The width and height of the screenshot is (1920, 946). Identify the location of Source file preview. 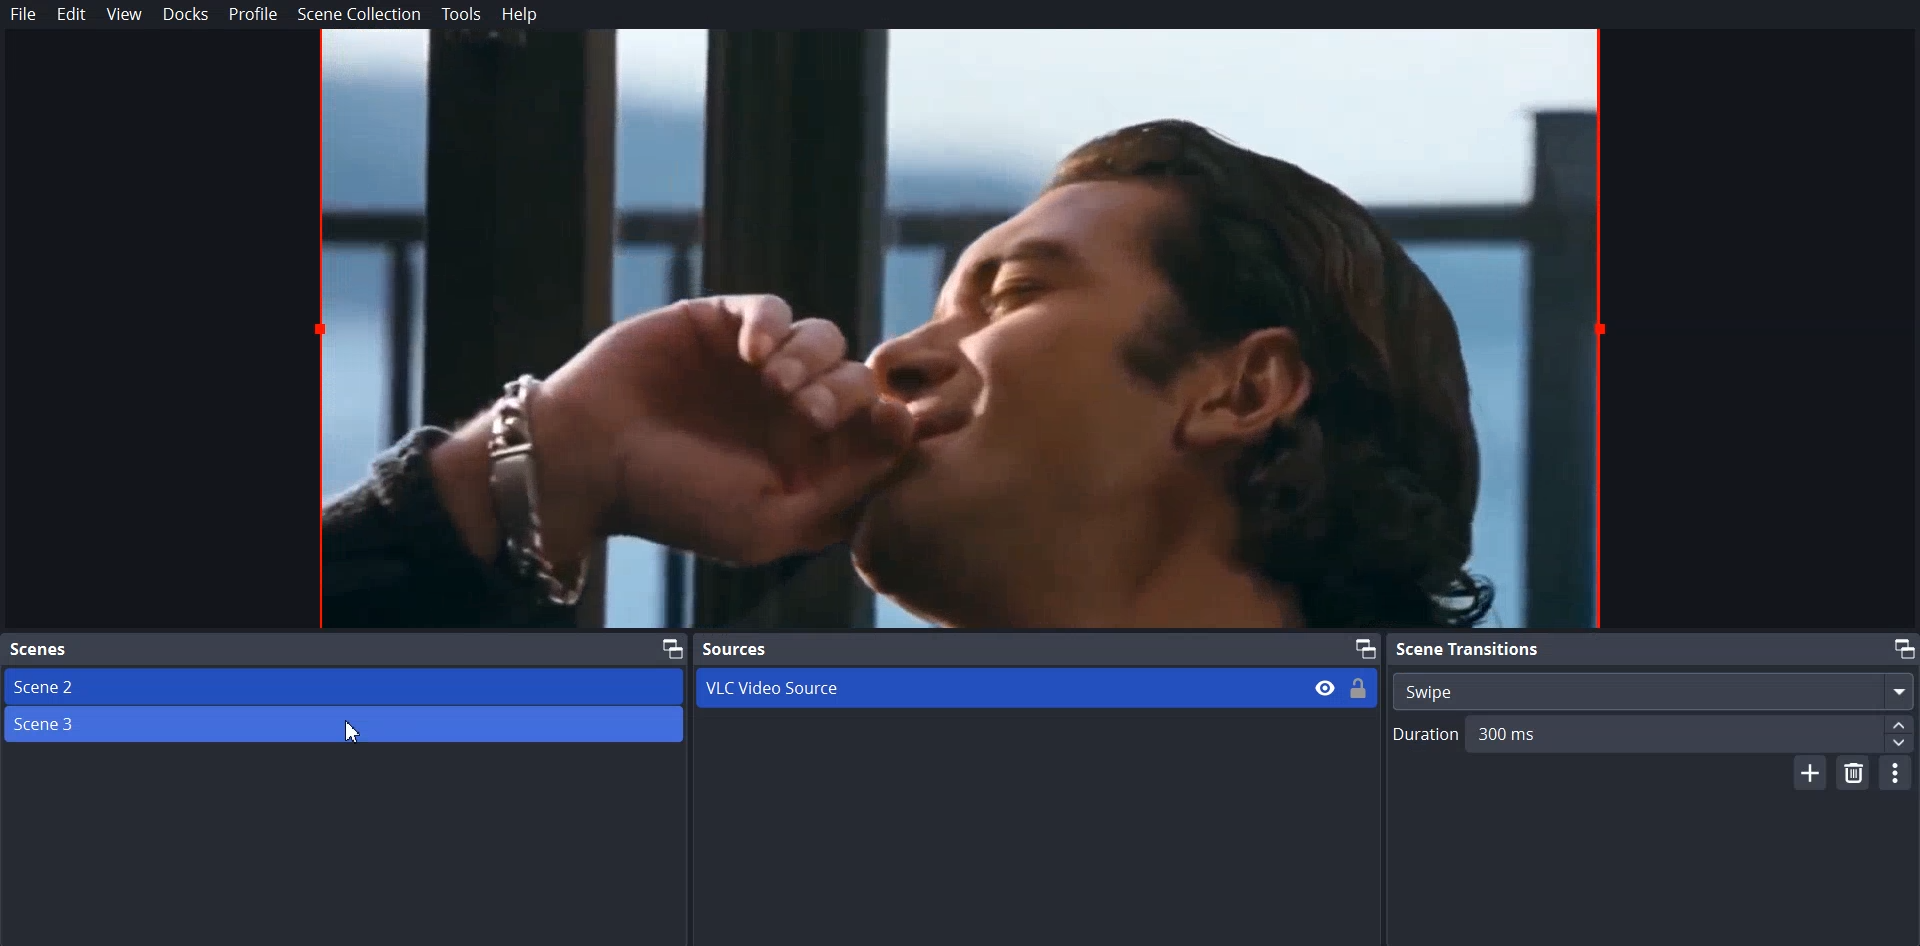
(958, 330).